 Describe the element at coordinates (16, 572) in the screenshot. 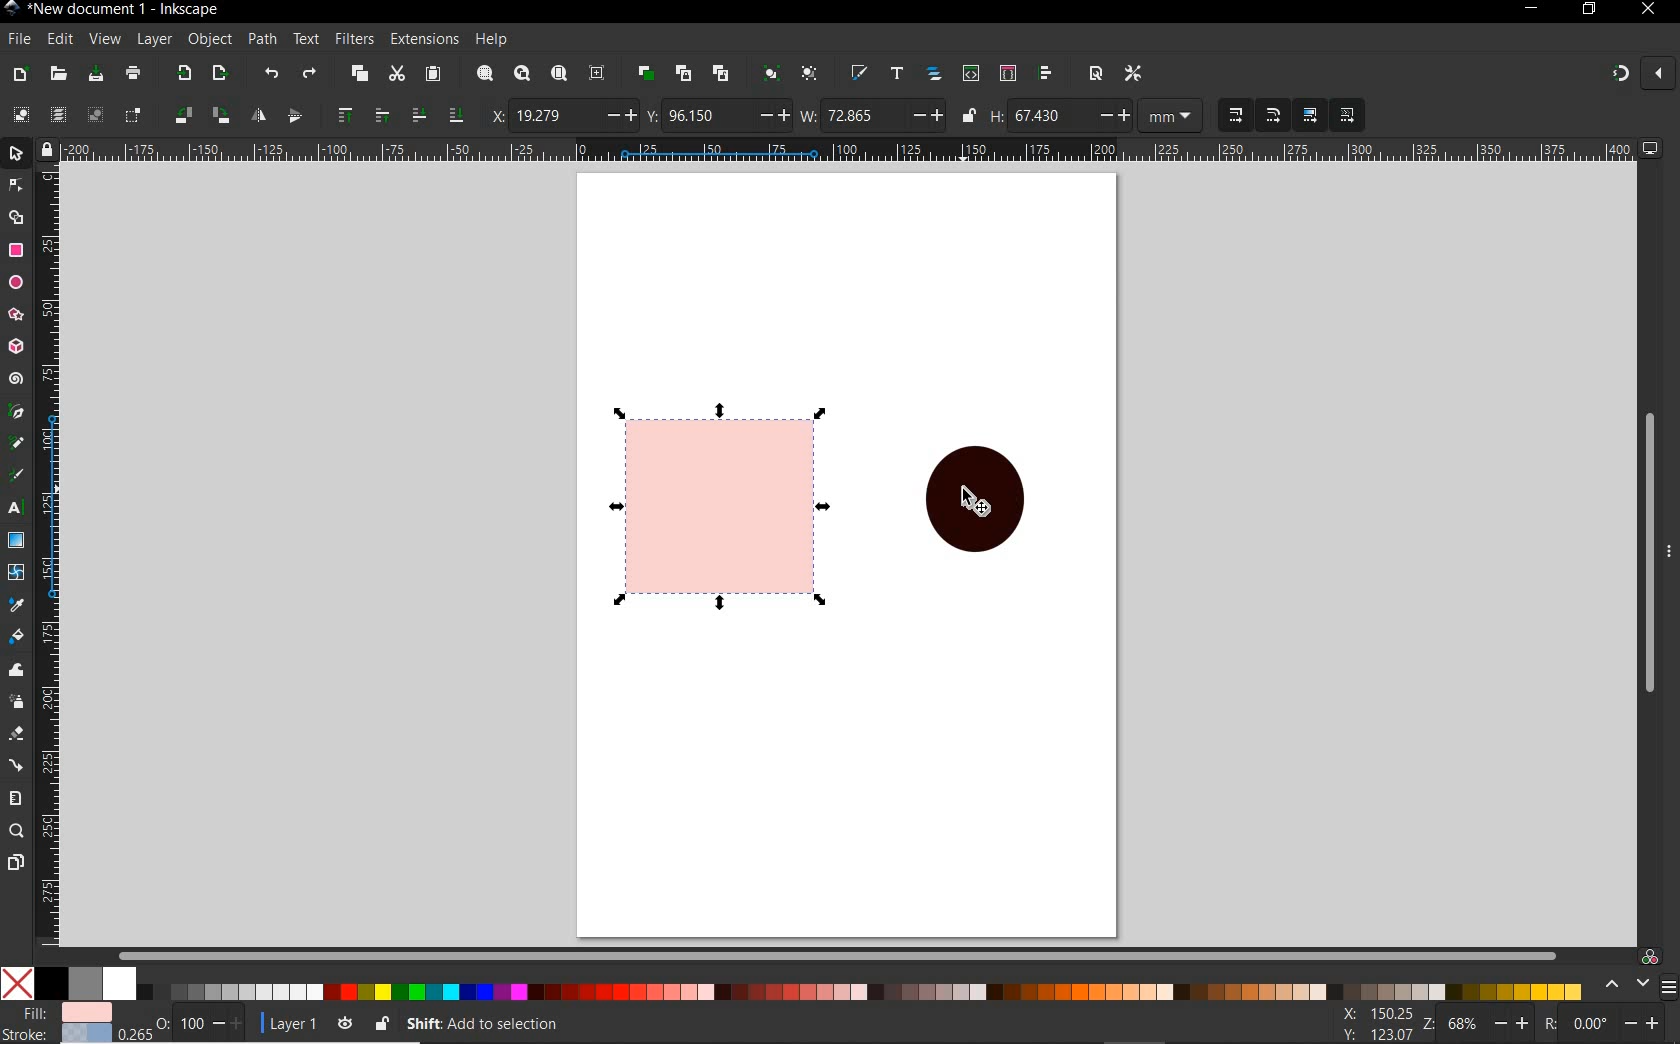

I see `mesh tool` at that location.